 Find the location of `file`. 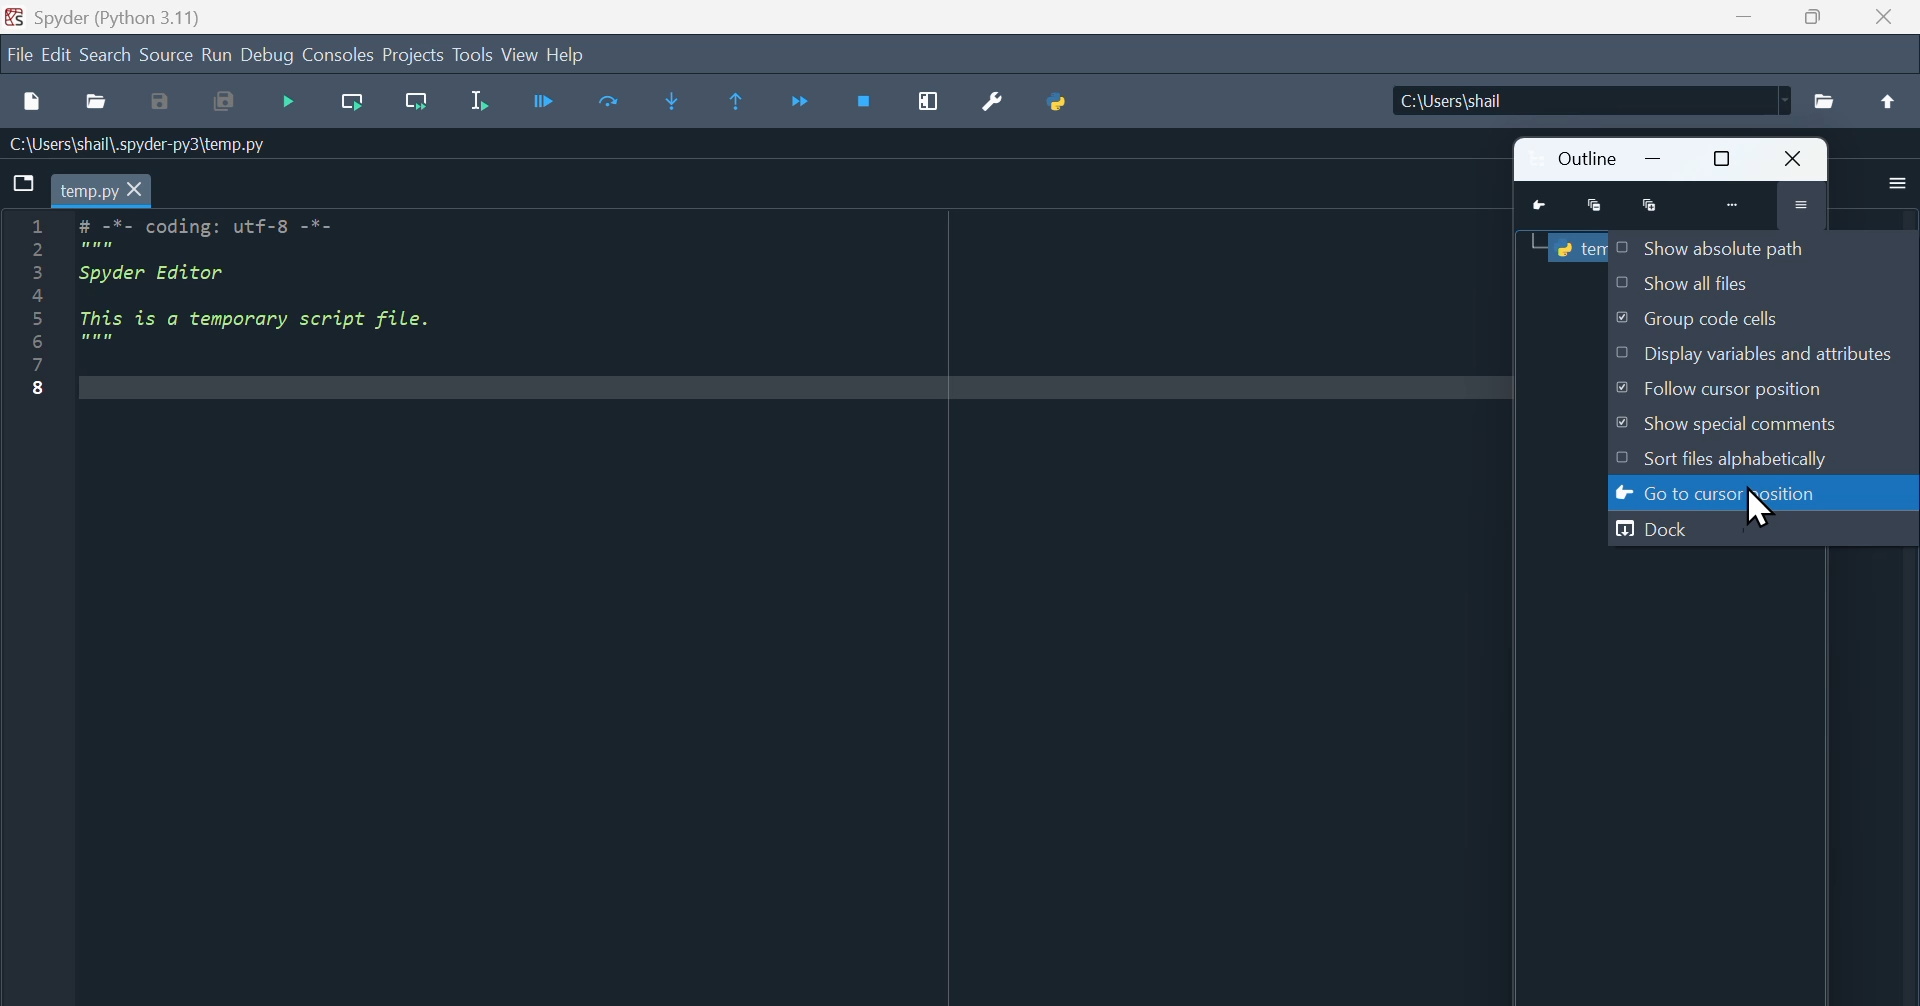

file is located at coordinates (18, 53).